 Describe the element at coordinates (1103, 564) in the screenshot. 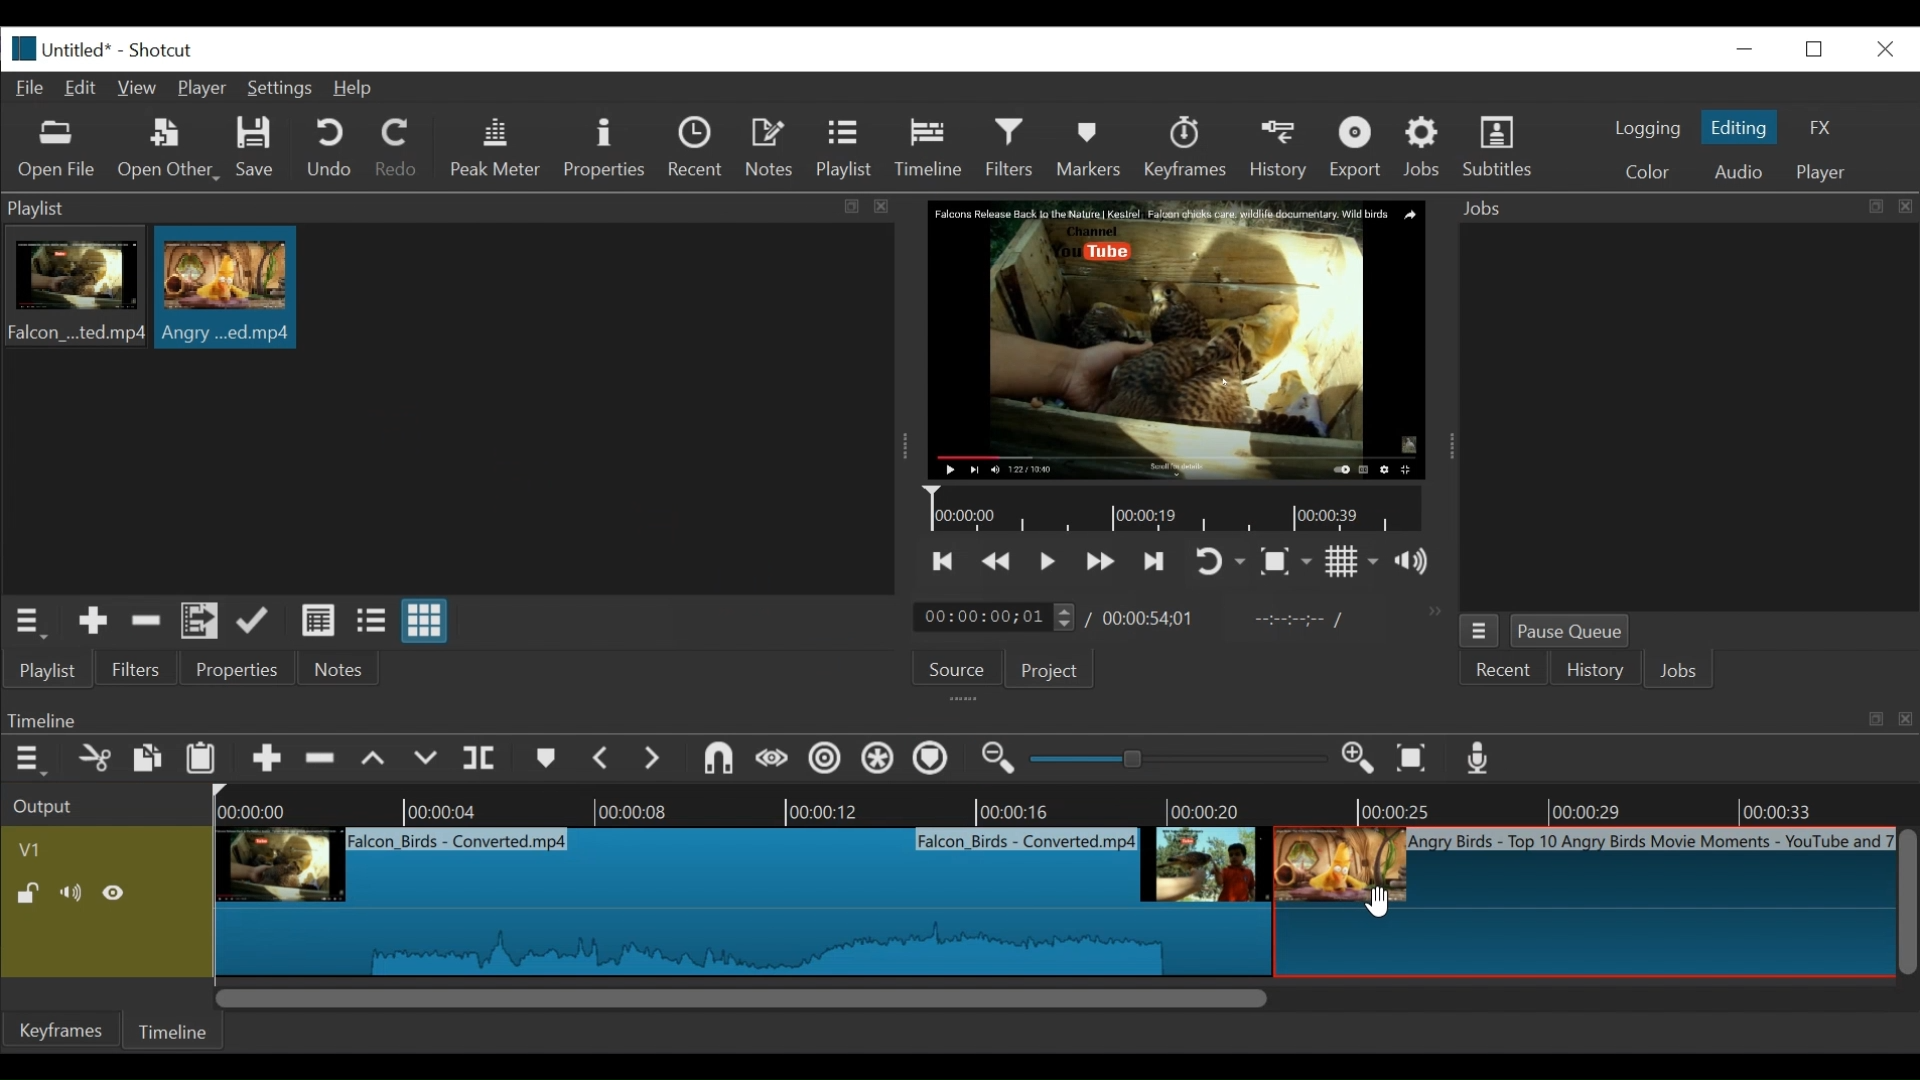

I see `play forward quickly` at that location.